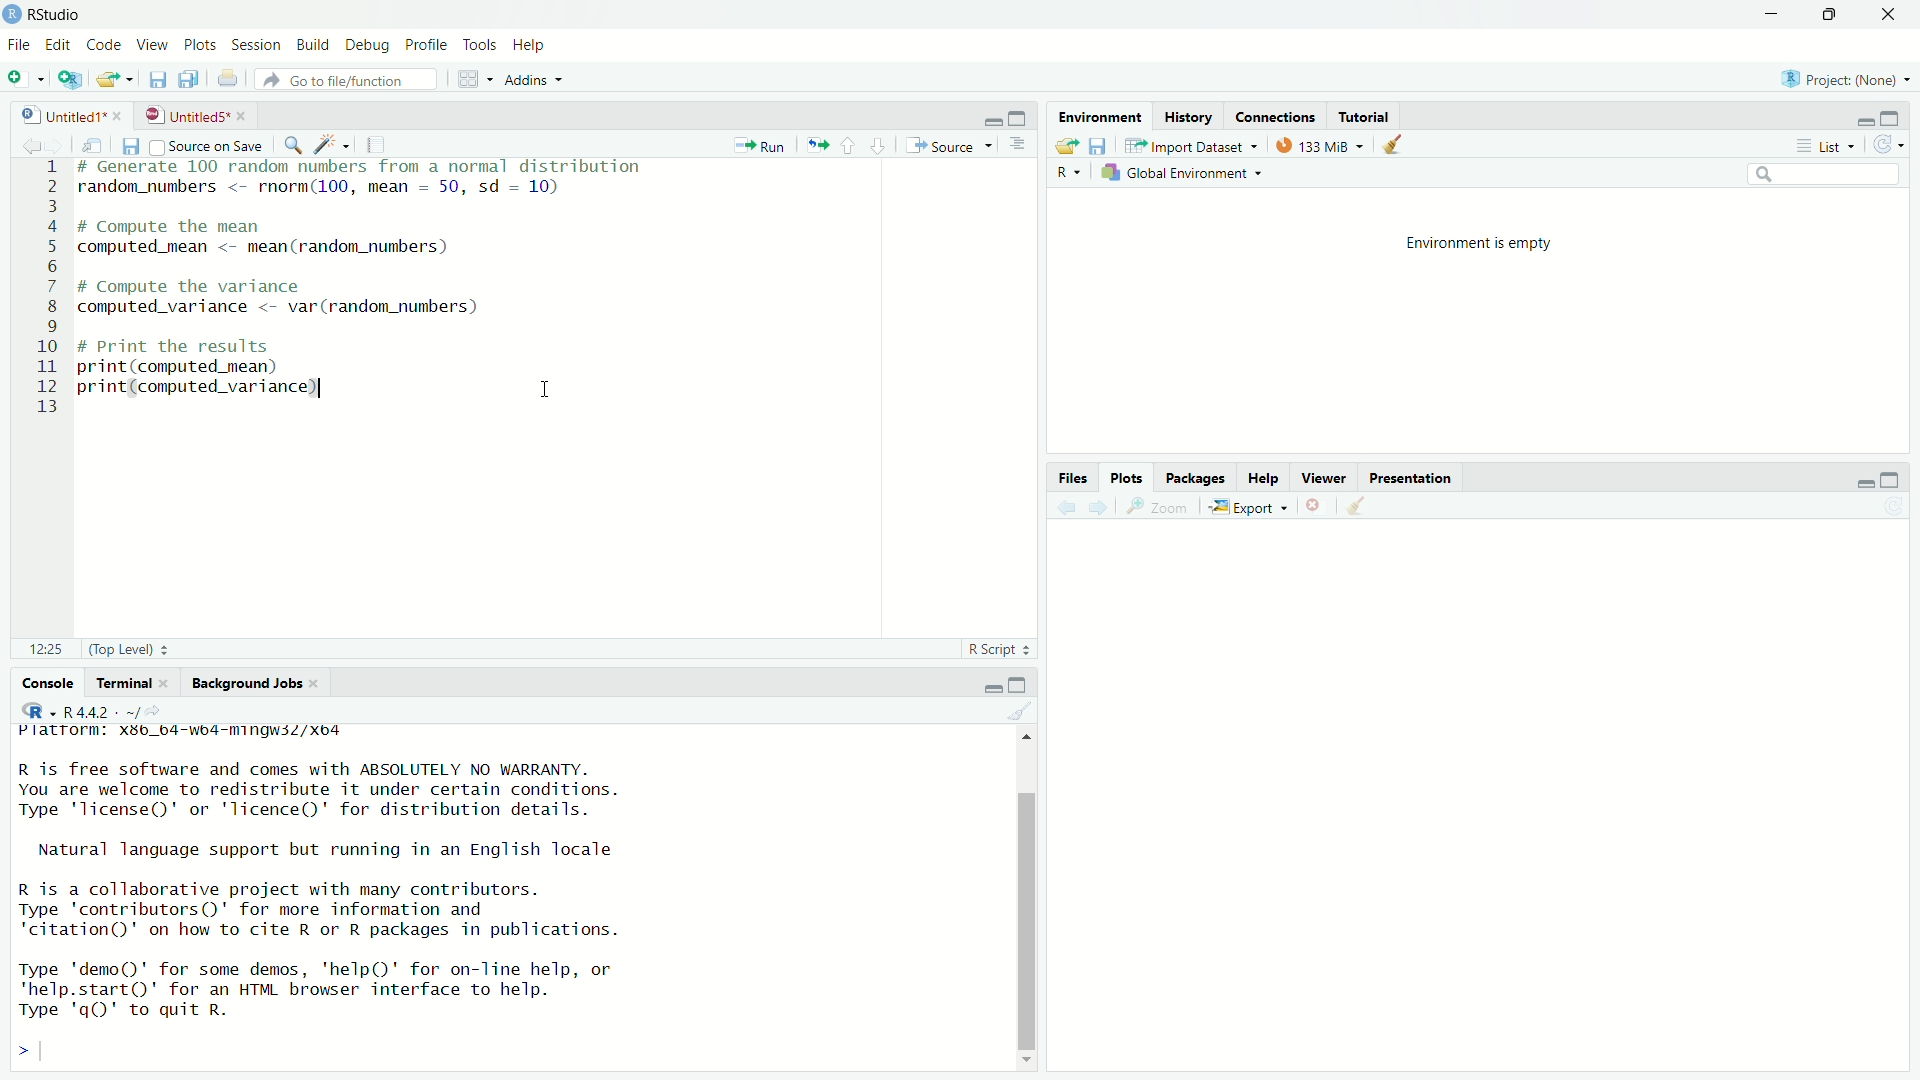 This screenshot has width=1920, height=1080. I want to click on close, so click(167, 683).